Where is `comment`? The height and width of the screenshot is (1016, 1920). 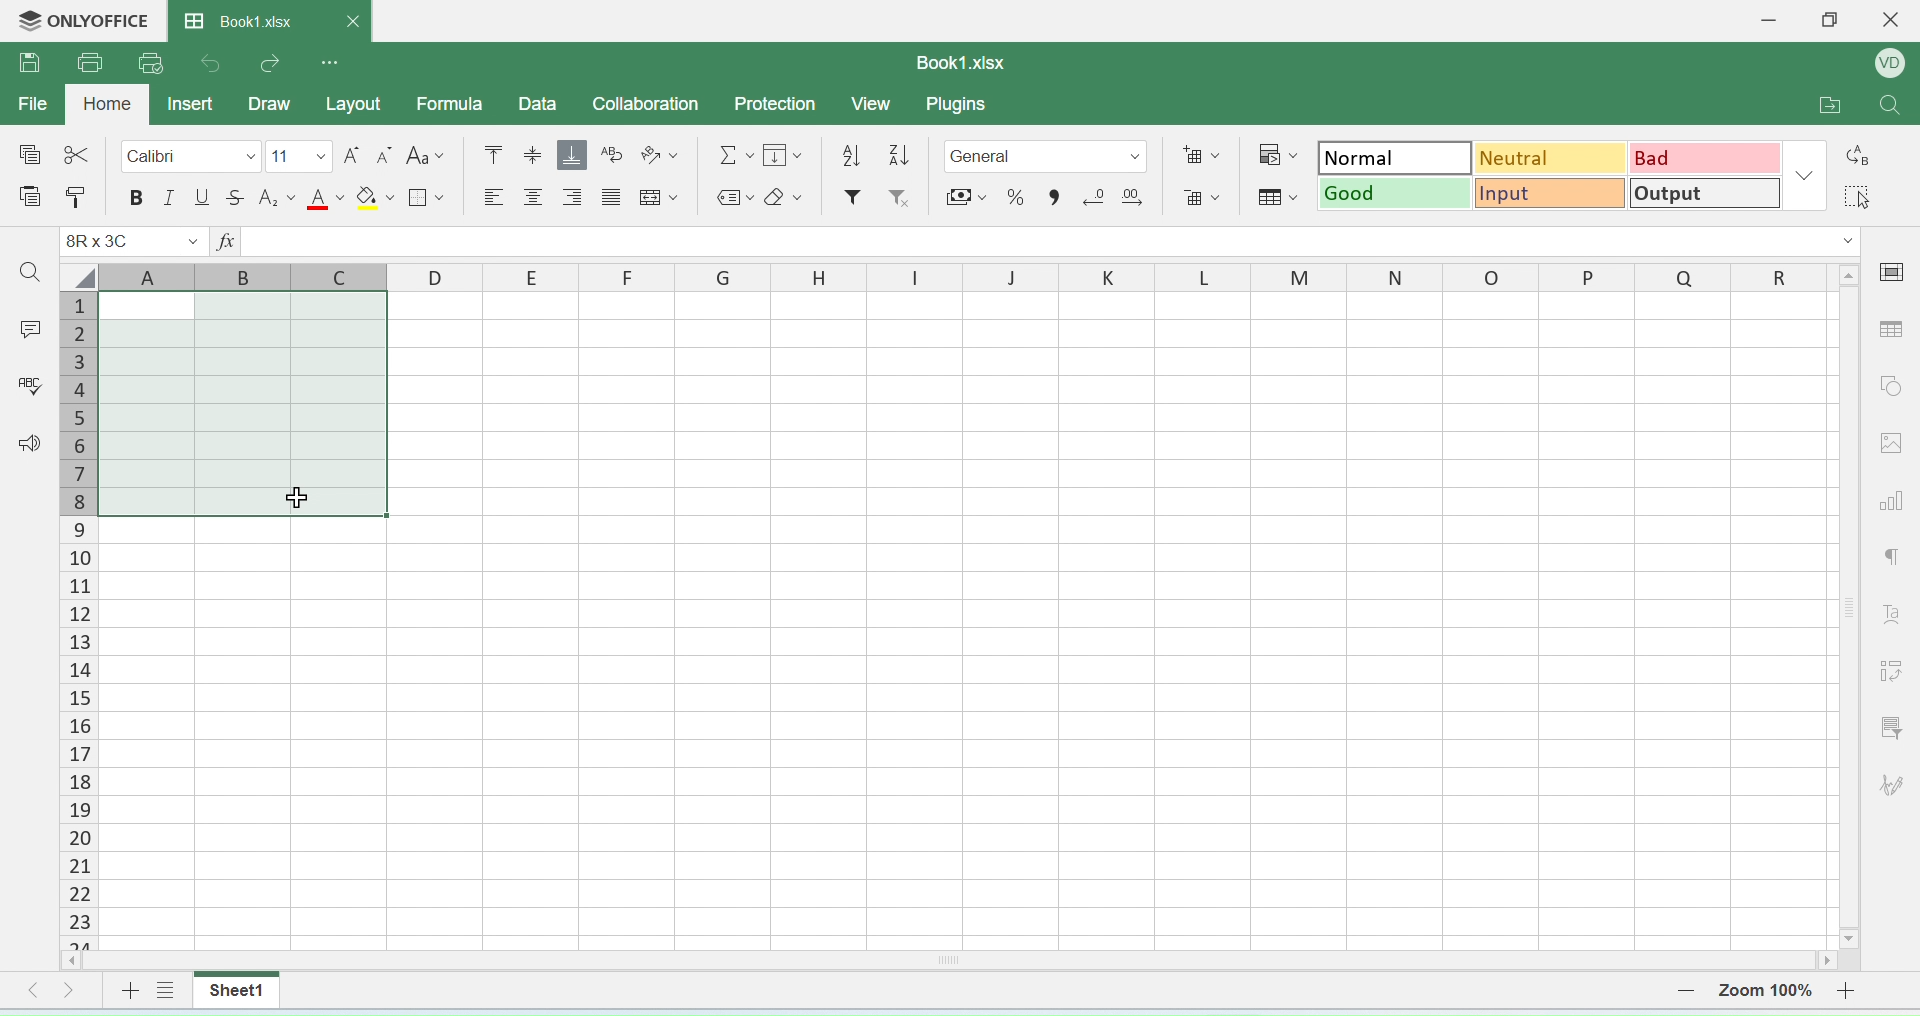 comment is located at coordinates (34, 327).